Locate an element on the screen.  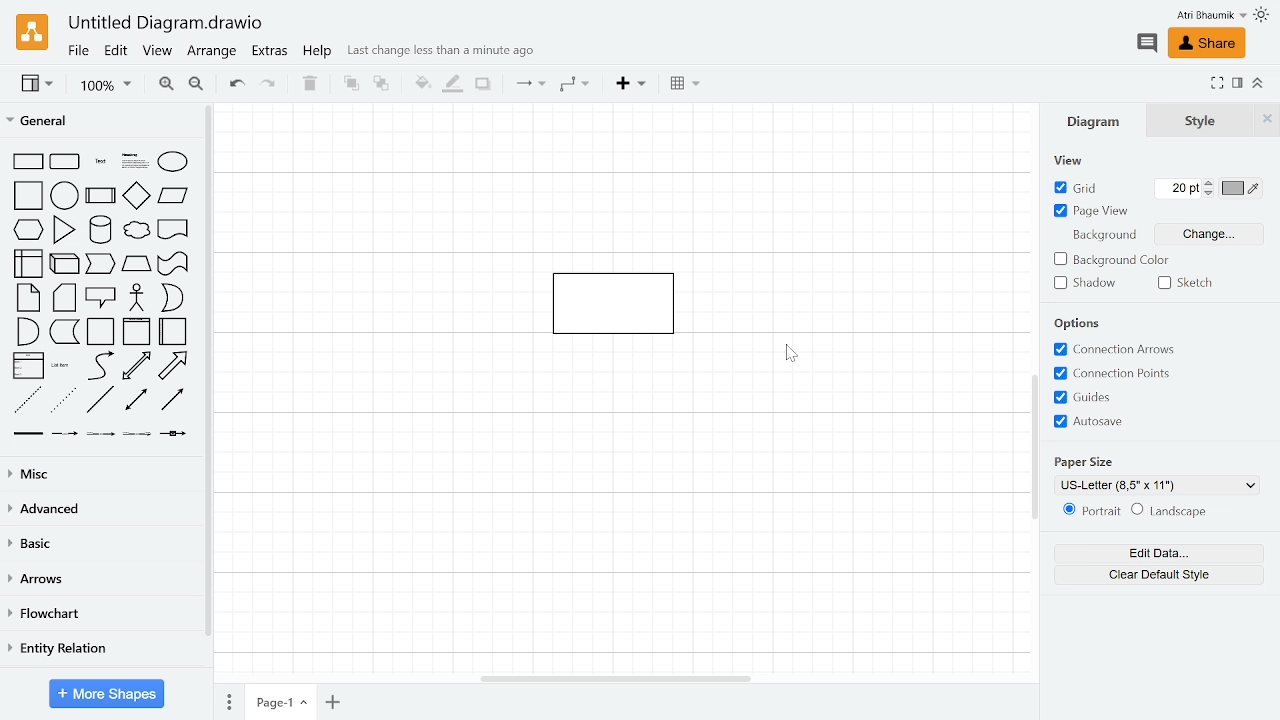
Shadow is located at coordinates (483, 84).